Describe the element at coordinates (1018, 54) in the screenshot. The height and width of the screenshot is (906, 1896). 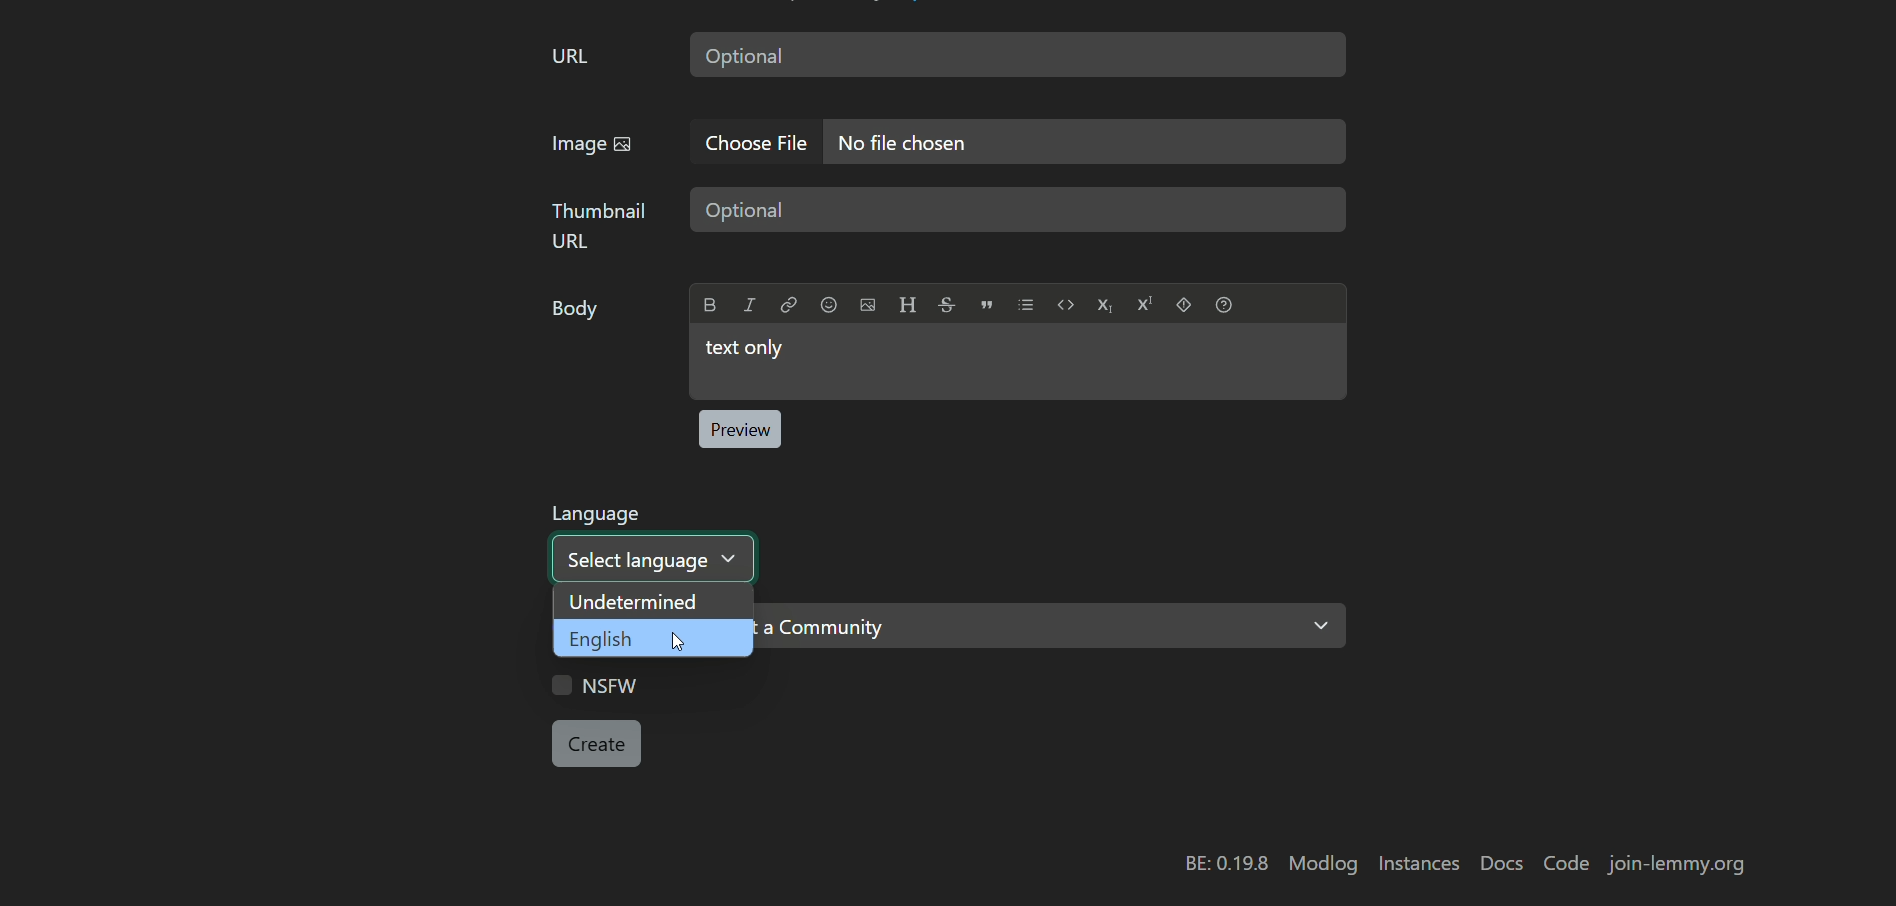
I see `text box` at that location.